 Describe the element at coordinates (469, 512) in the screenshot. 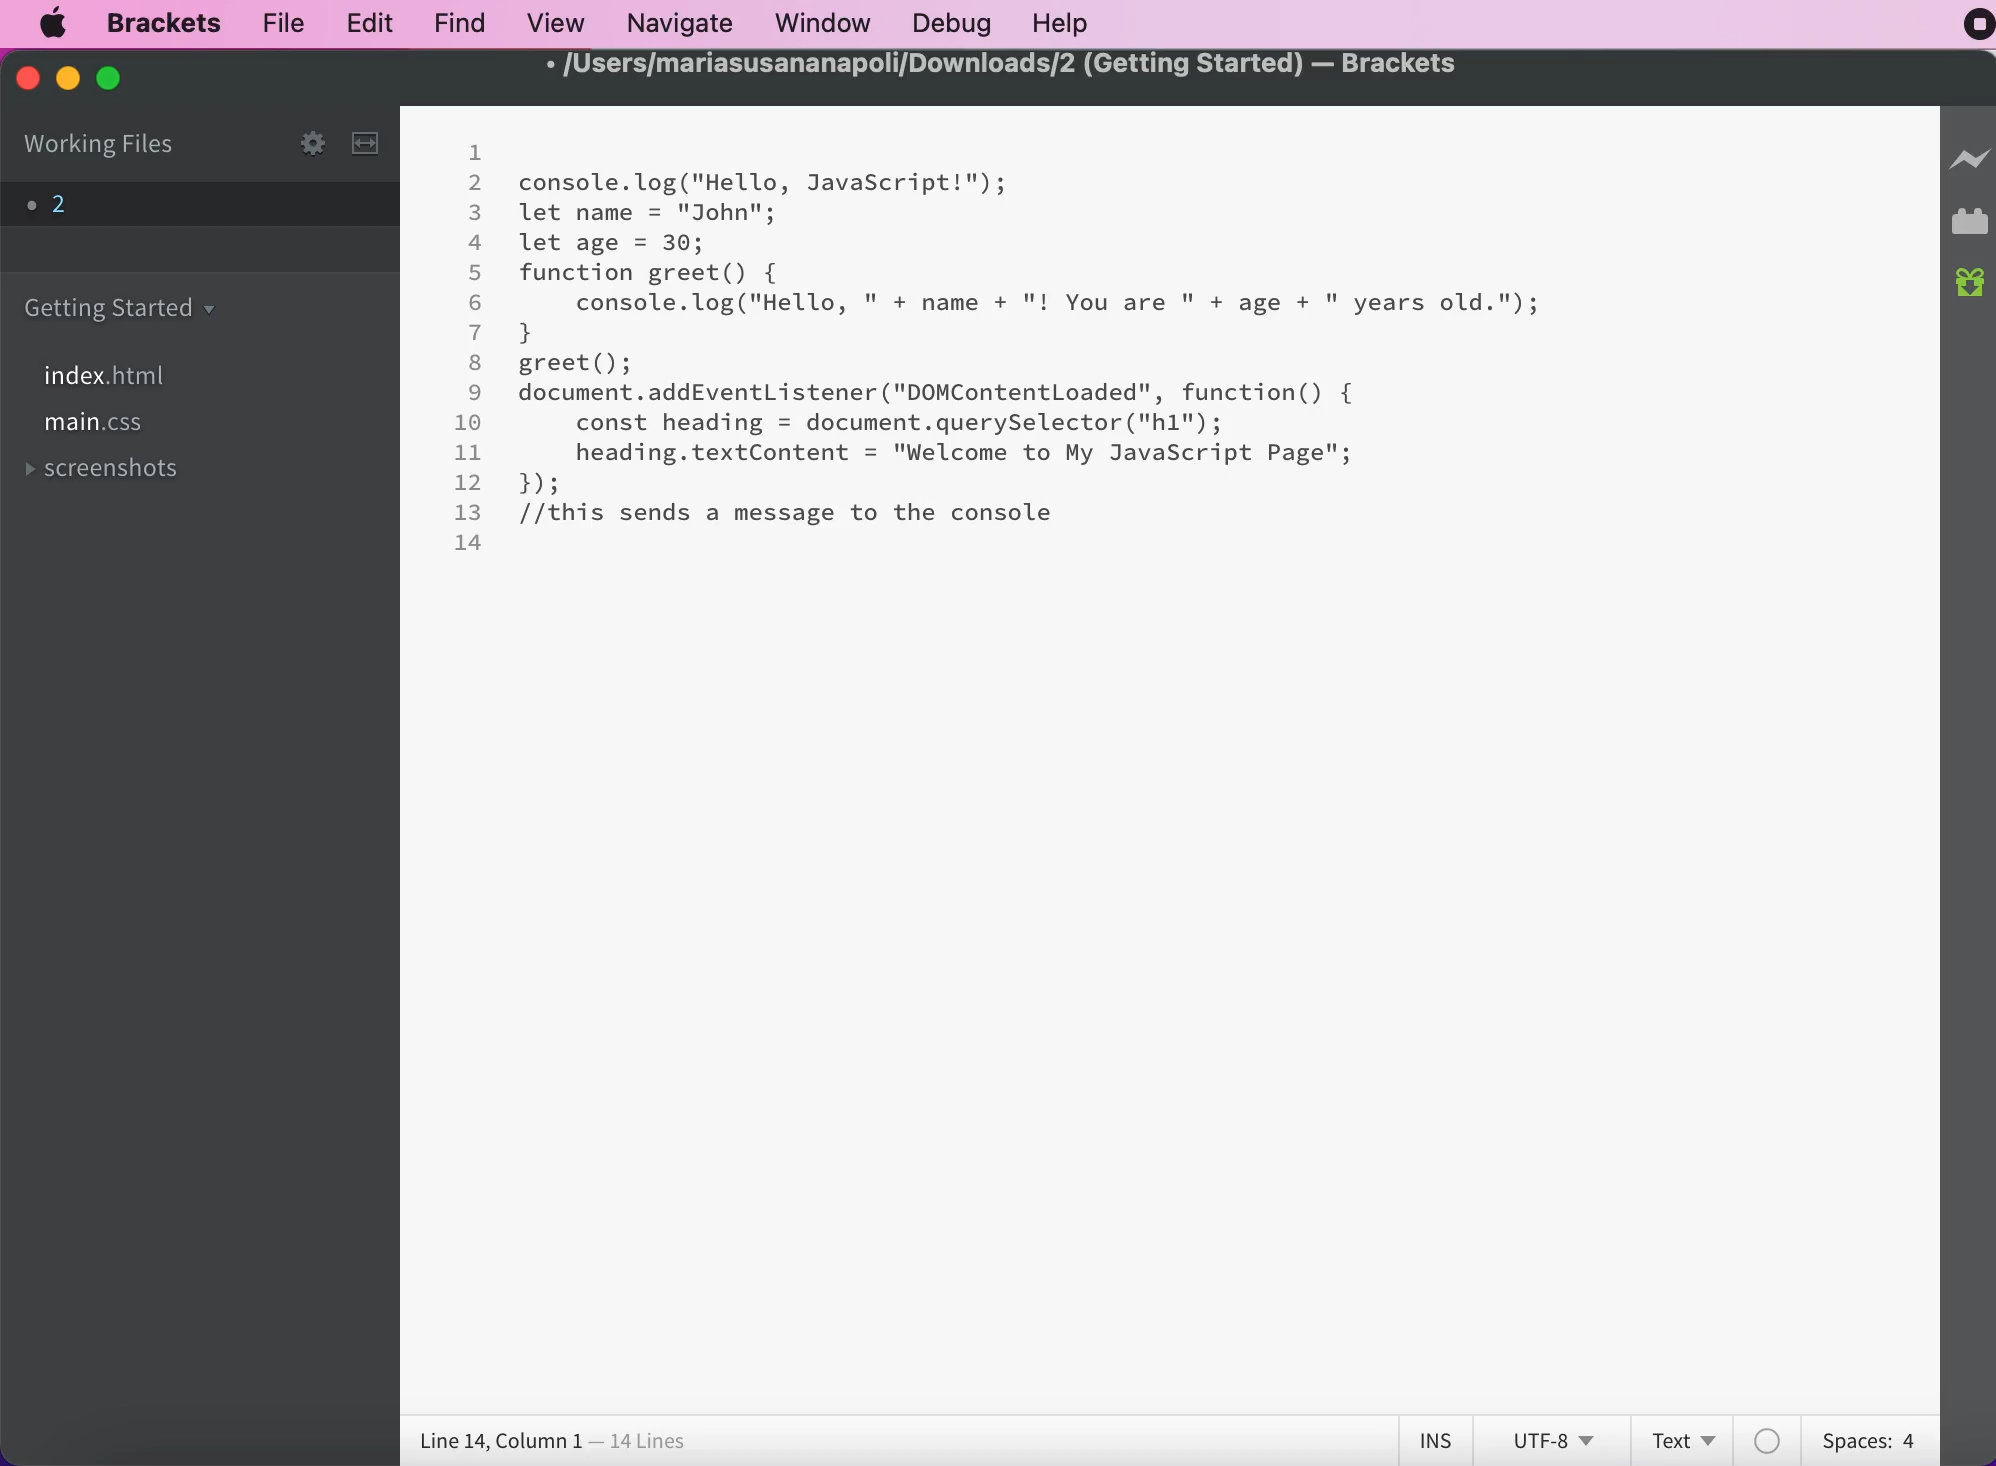

I see `13` at that location.